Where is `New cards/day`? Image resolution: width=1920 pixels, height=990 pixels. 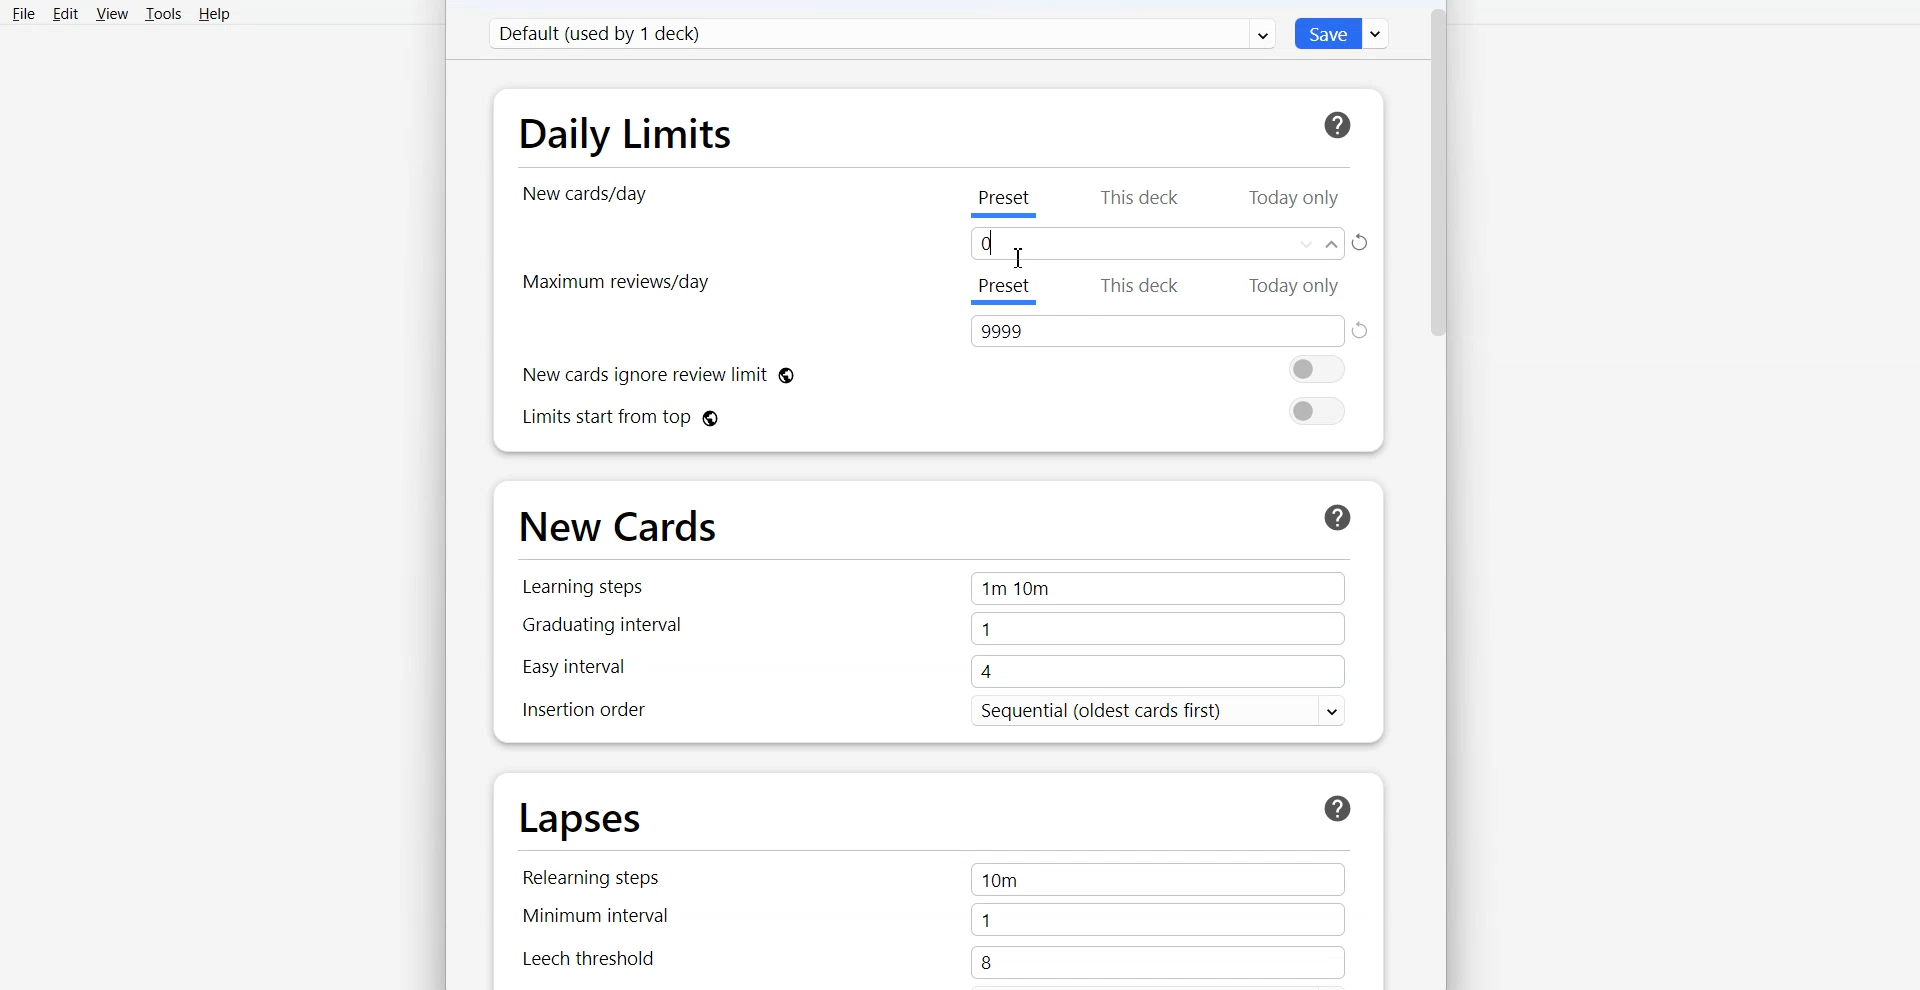 New cards/day is located at coordinates (587, 195).